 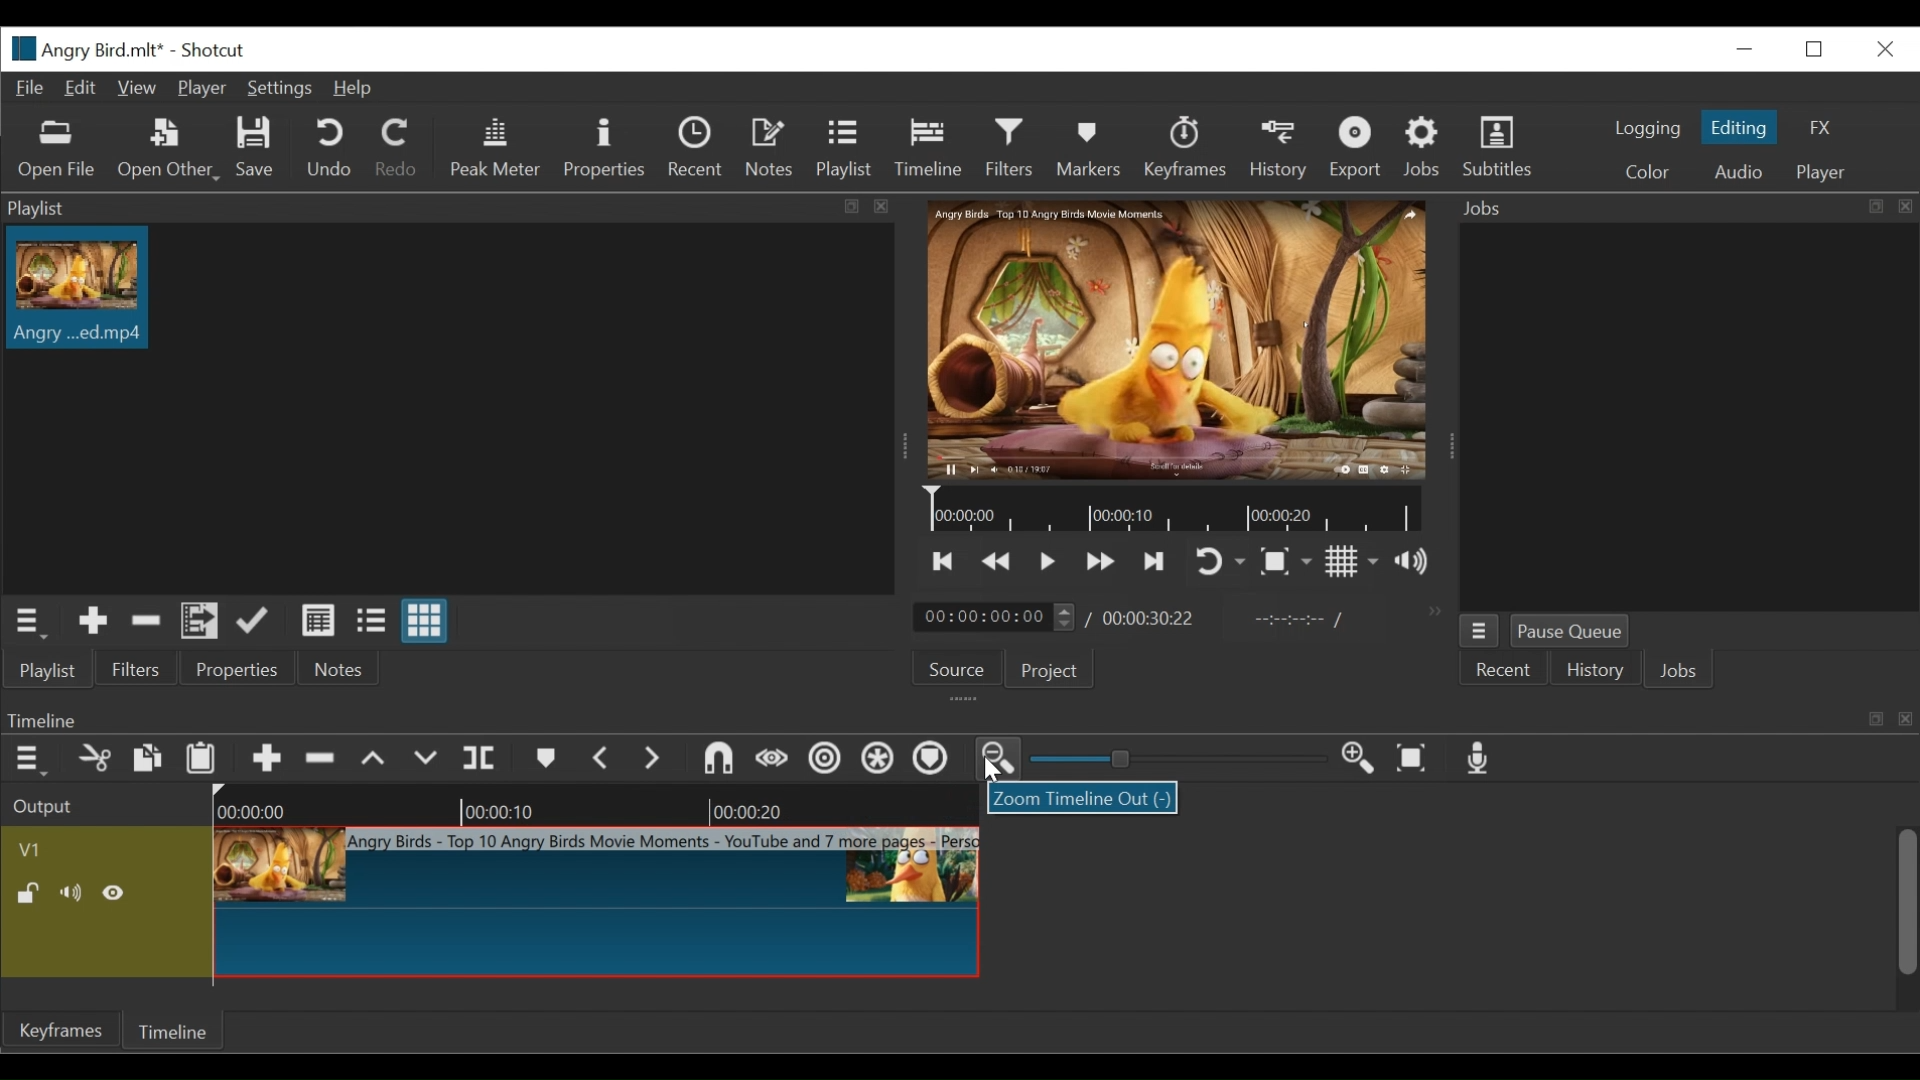 I want to click on , so click(x=1649, y=130).